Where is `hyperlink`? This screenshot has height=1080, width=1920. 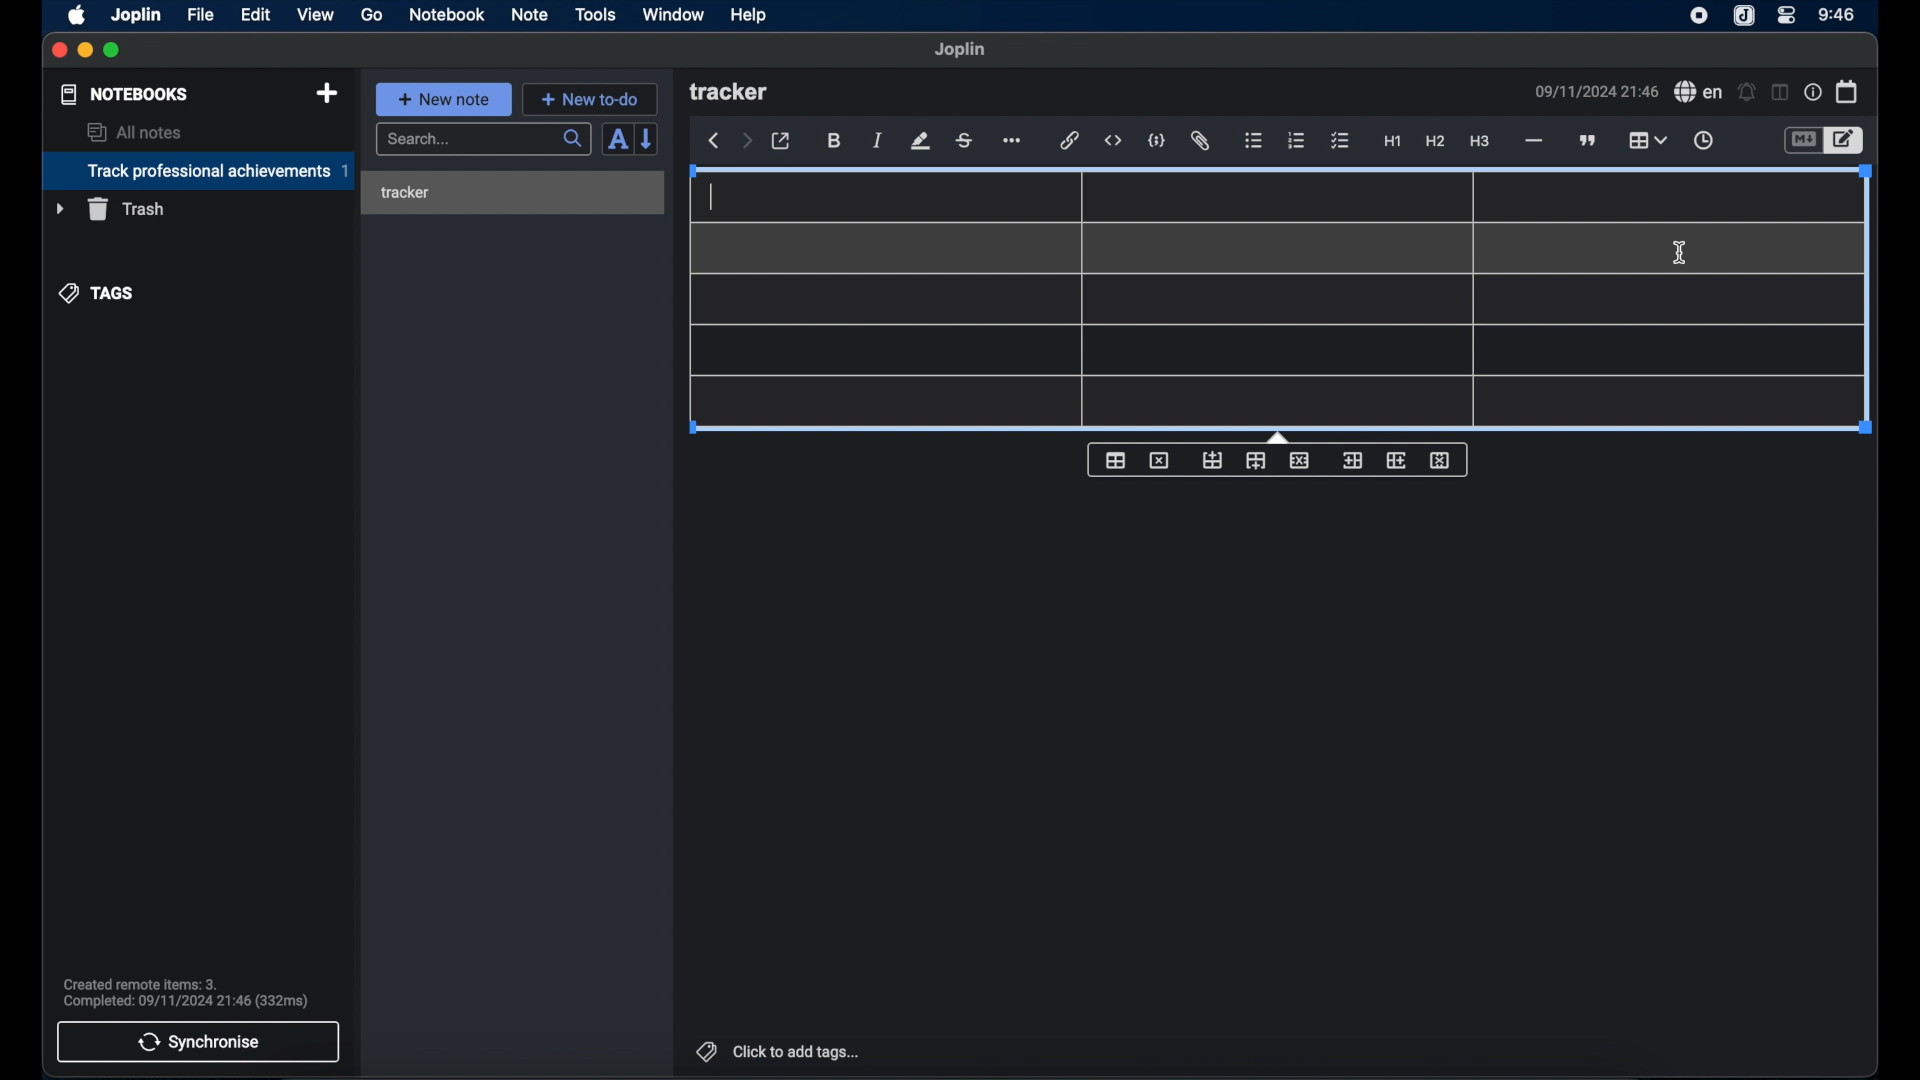
hyperlink is located at coordinates (1070, 141).